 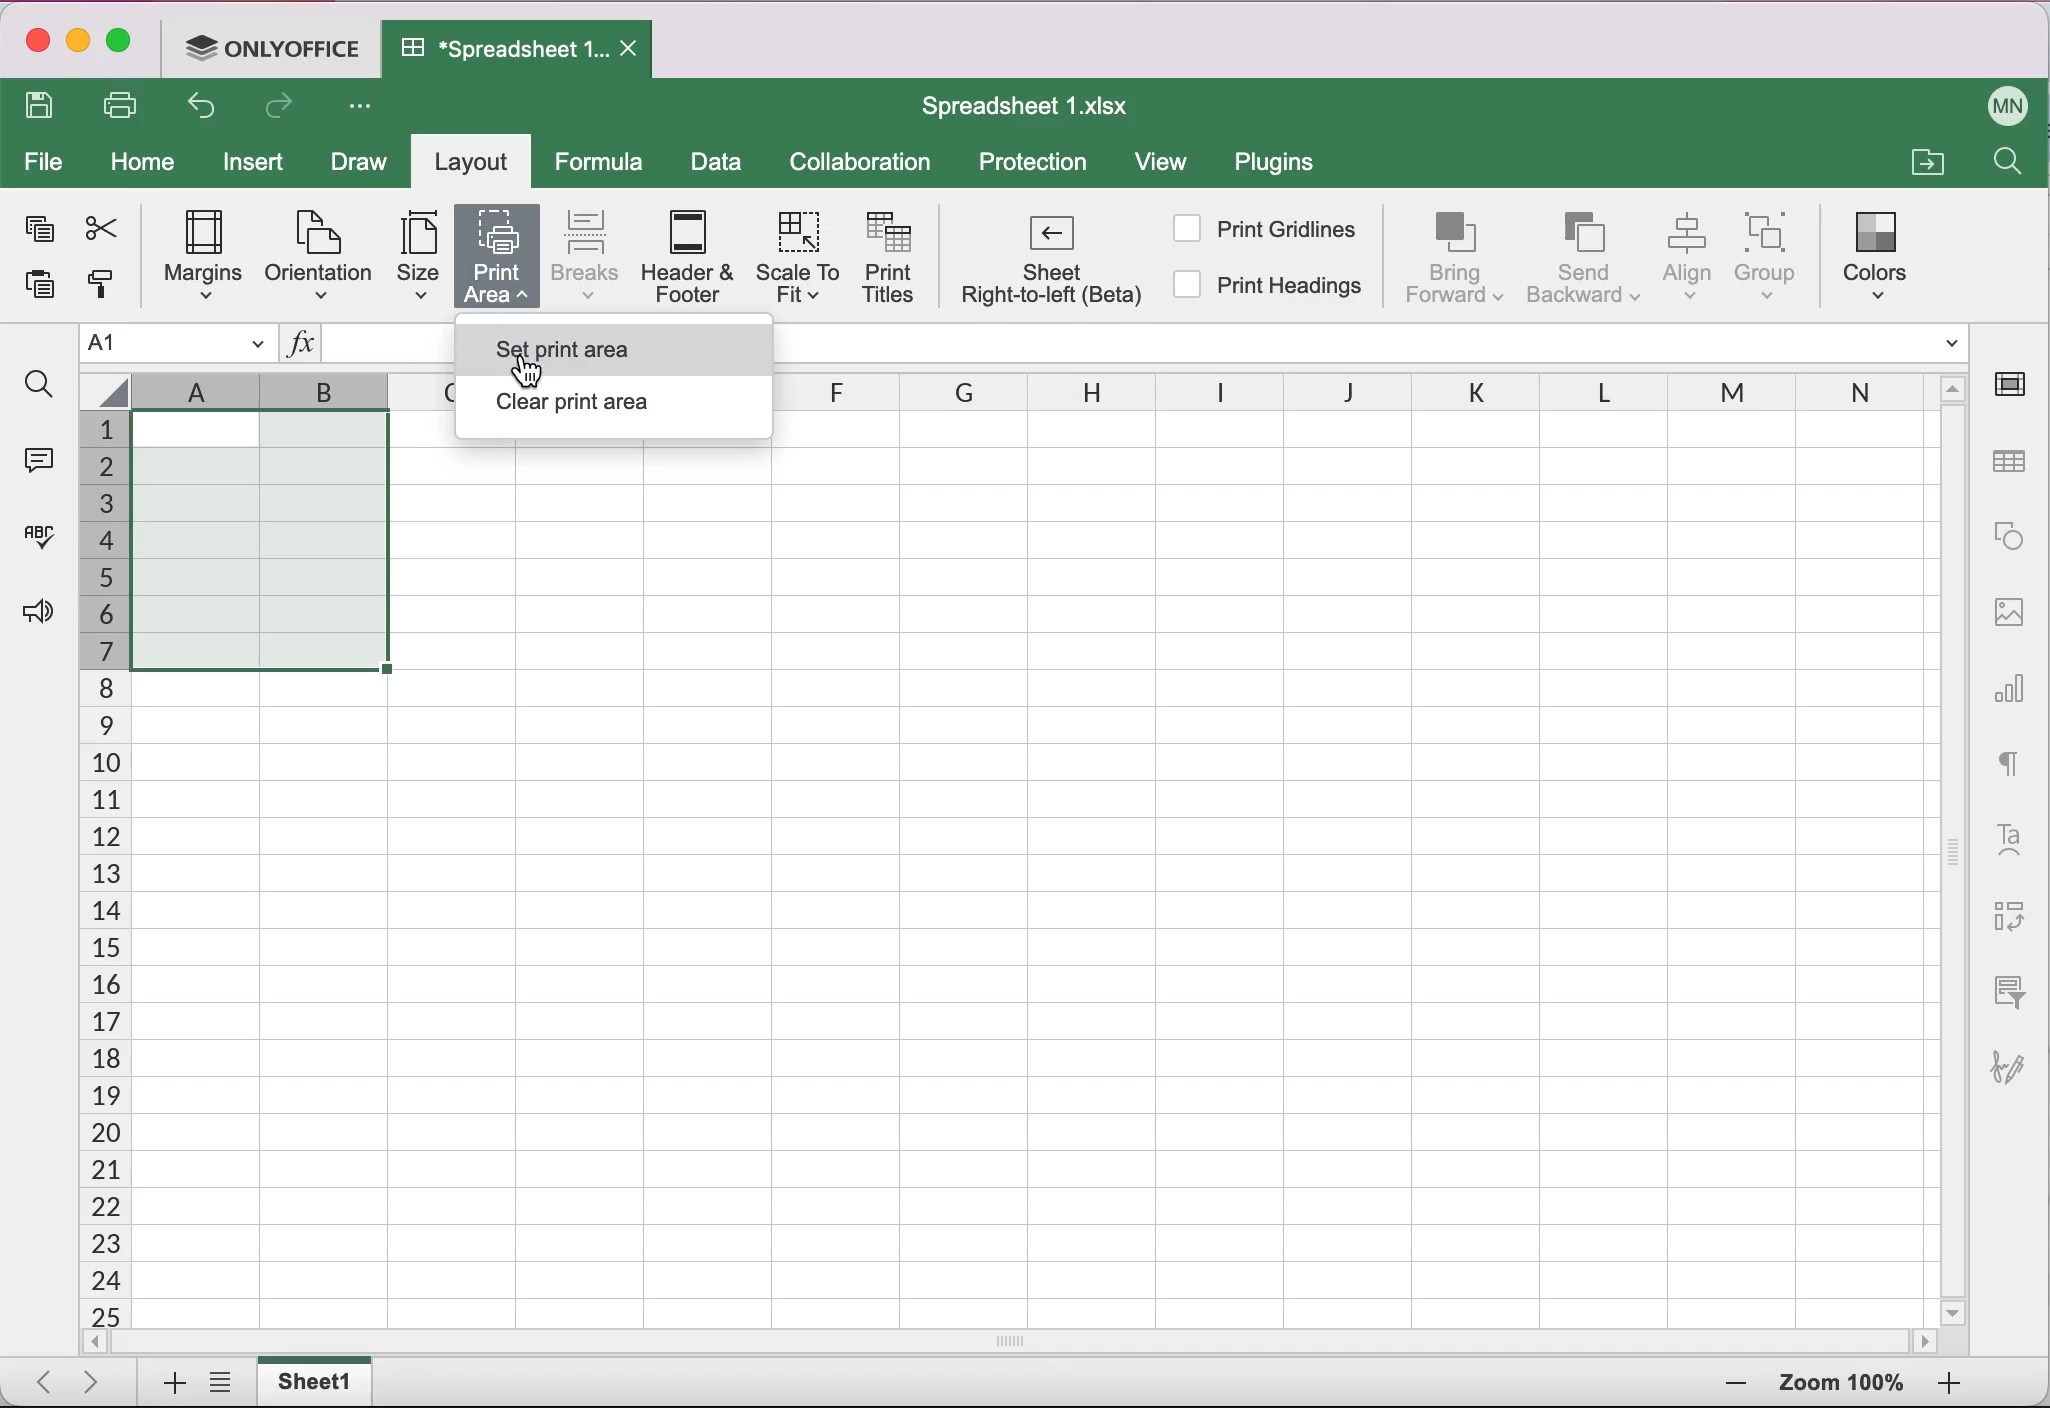 What do you see at coordinates (2009, 609) in the screenshot?
I see `image` at bounding box center [2009, 609].